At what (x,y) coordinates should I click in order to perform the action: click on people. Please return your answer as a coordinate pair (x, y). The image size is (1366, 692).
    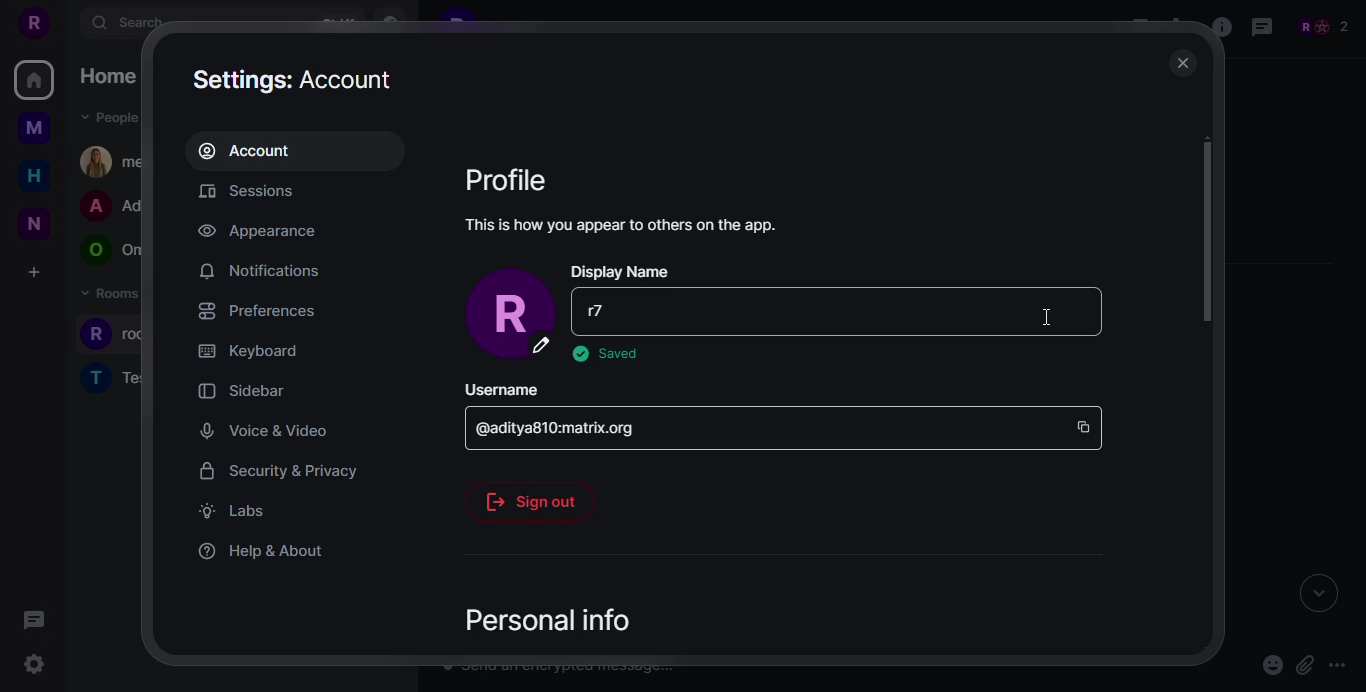
    Looking at the image, I should click on (113, 159).